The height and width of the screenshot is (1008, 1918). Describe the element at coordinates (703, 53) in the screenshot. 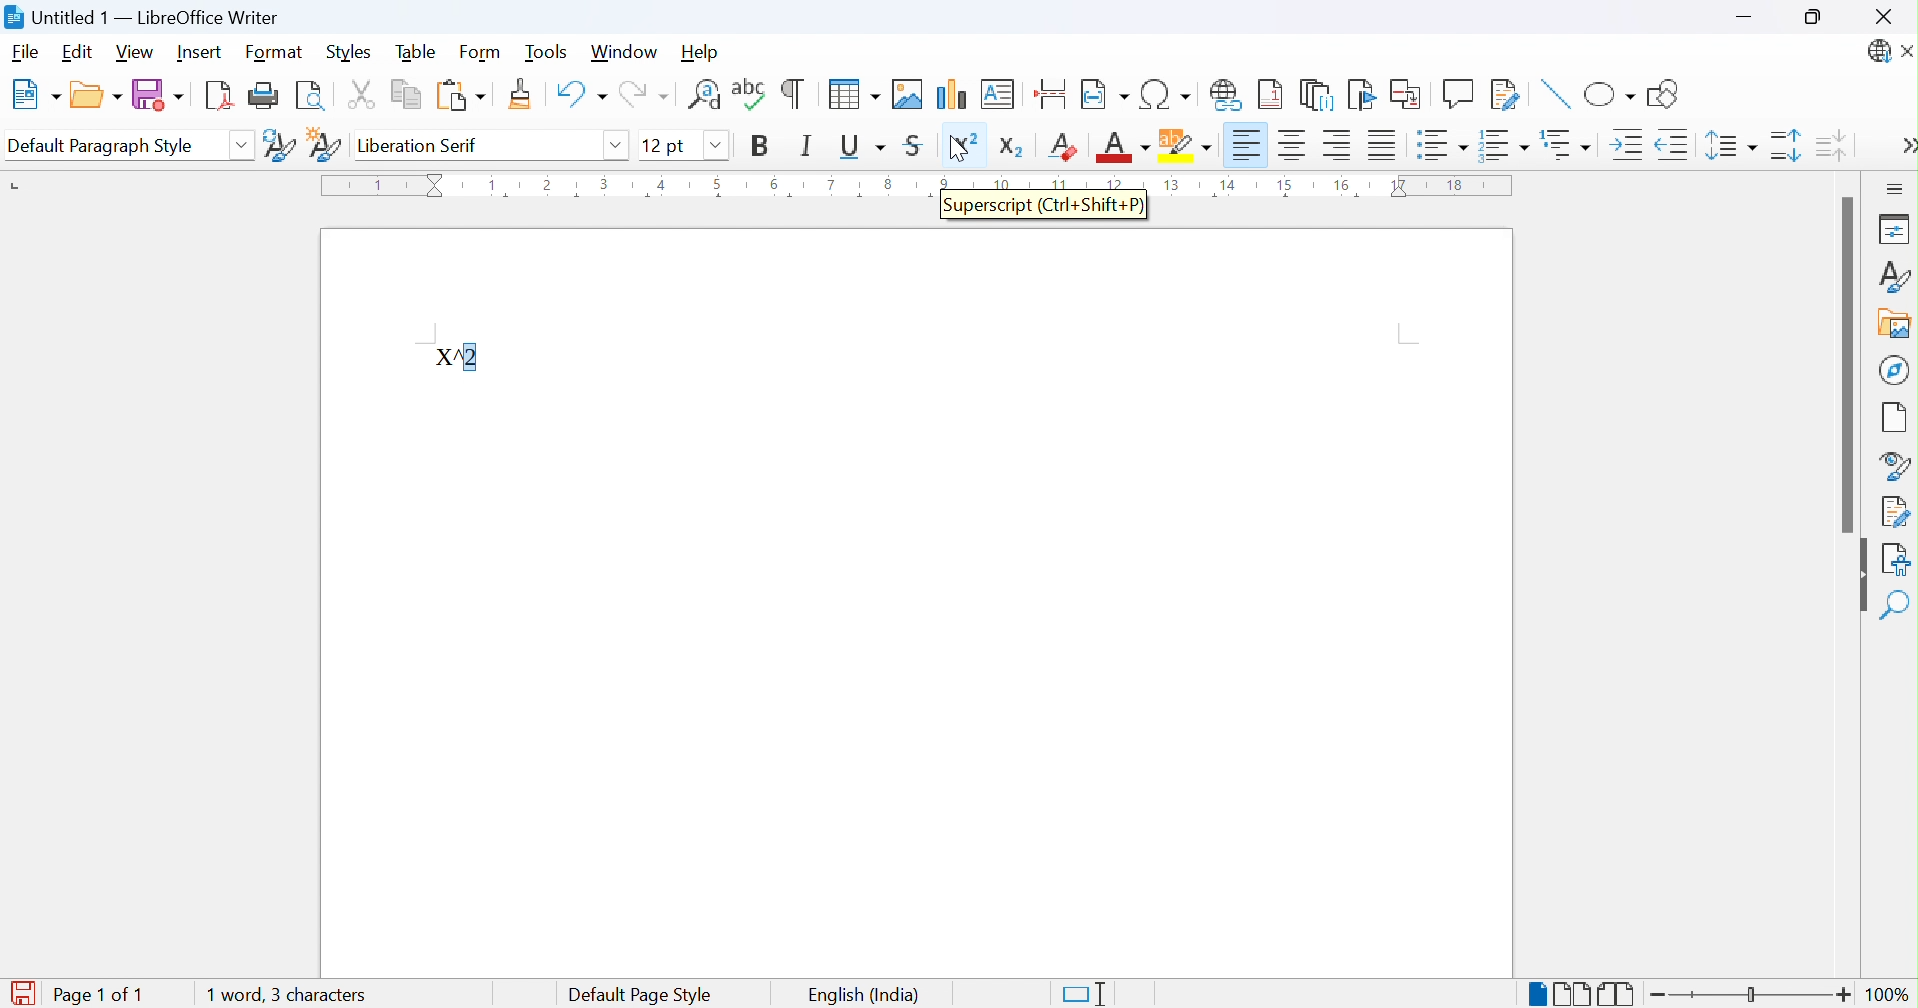

I see `Help` at that location.